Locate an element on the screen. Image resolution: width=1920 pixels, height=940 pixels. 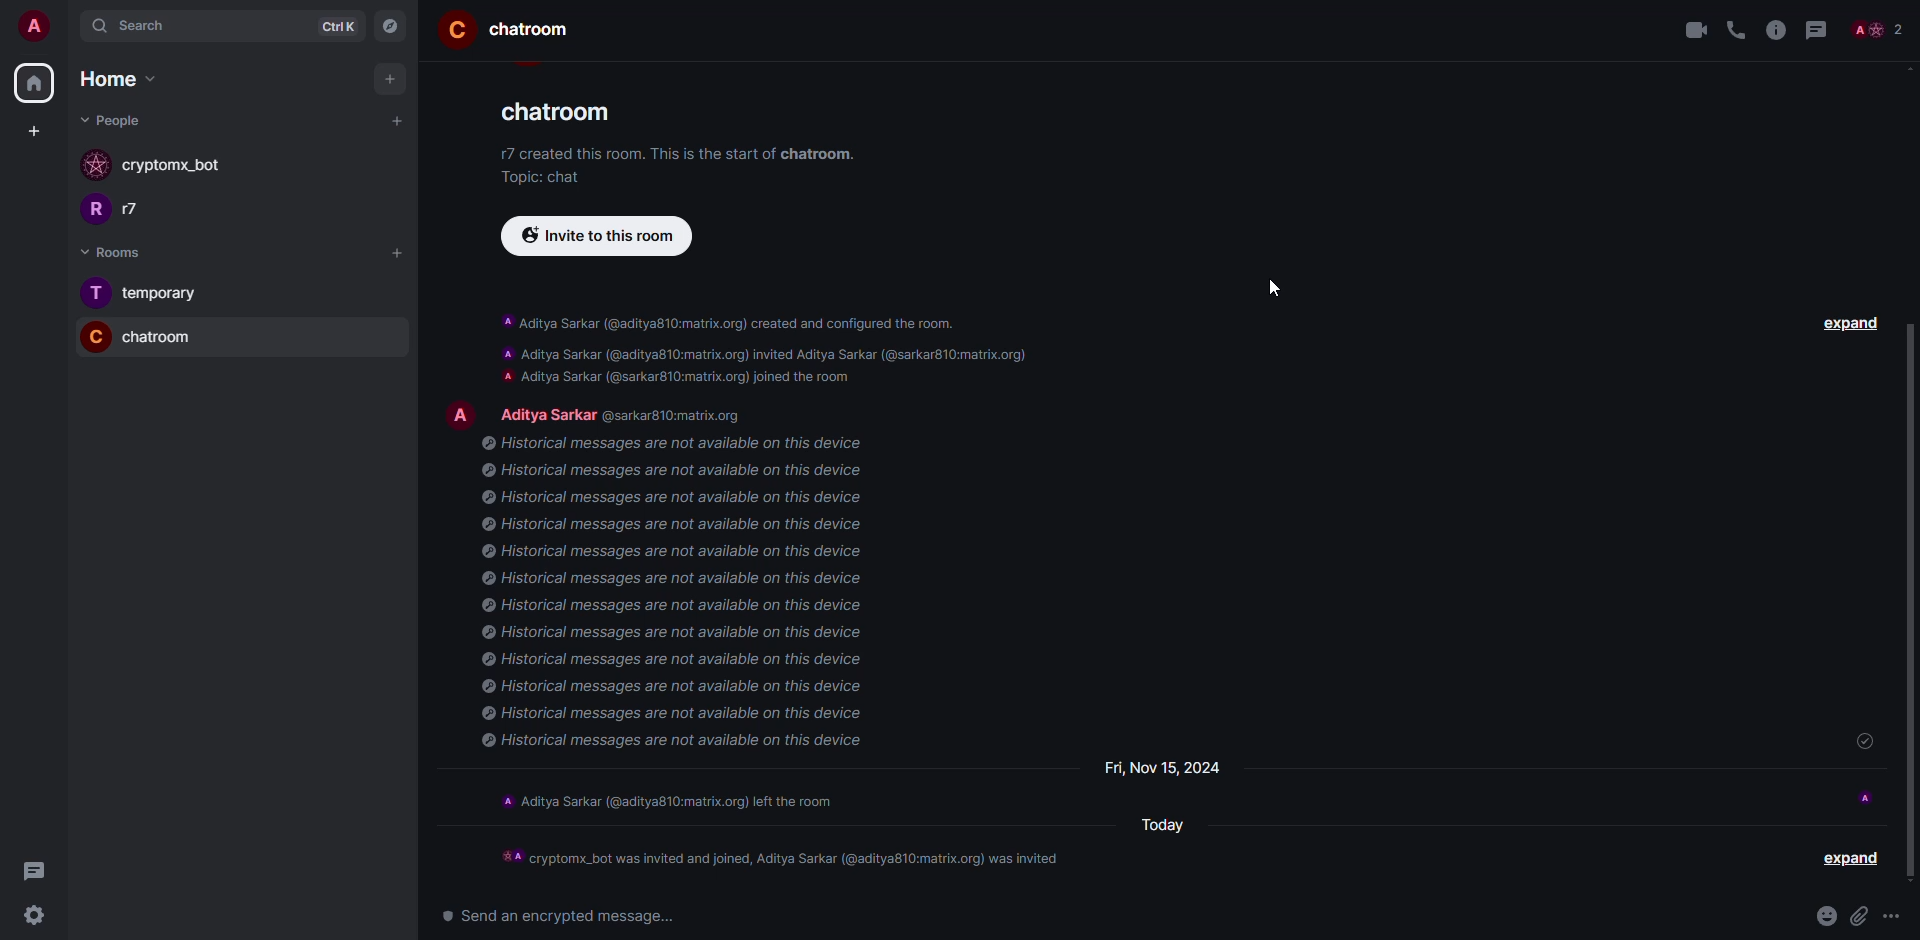
profile is located at coordinates (91, 212).